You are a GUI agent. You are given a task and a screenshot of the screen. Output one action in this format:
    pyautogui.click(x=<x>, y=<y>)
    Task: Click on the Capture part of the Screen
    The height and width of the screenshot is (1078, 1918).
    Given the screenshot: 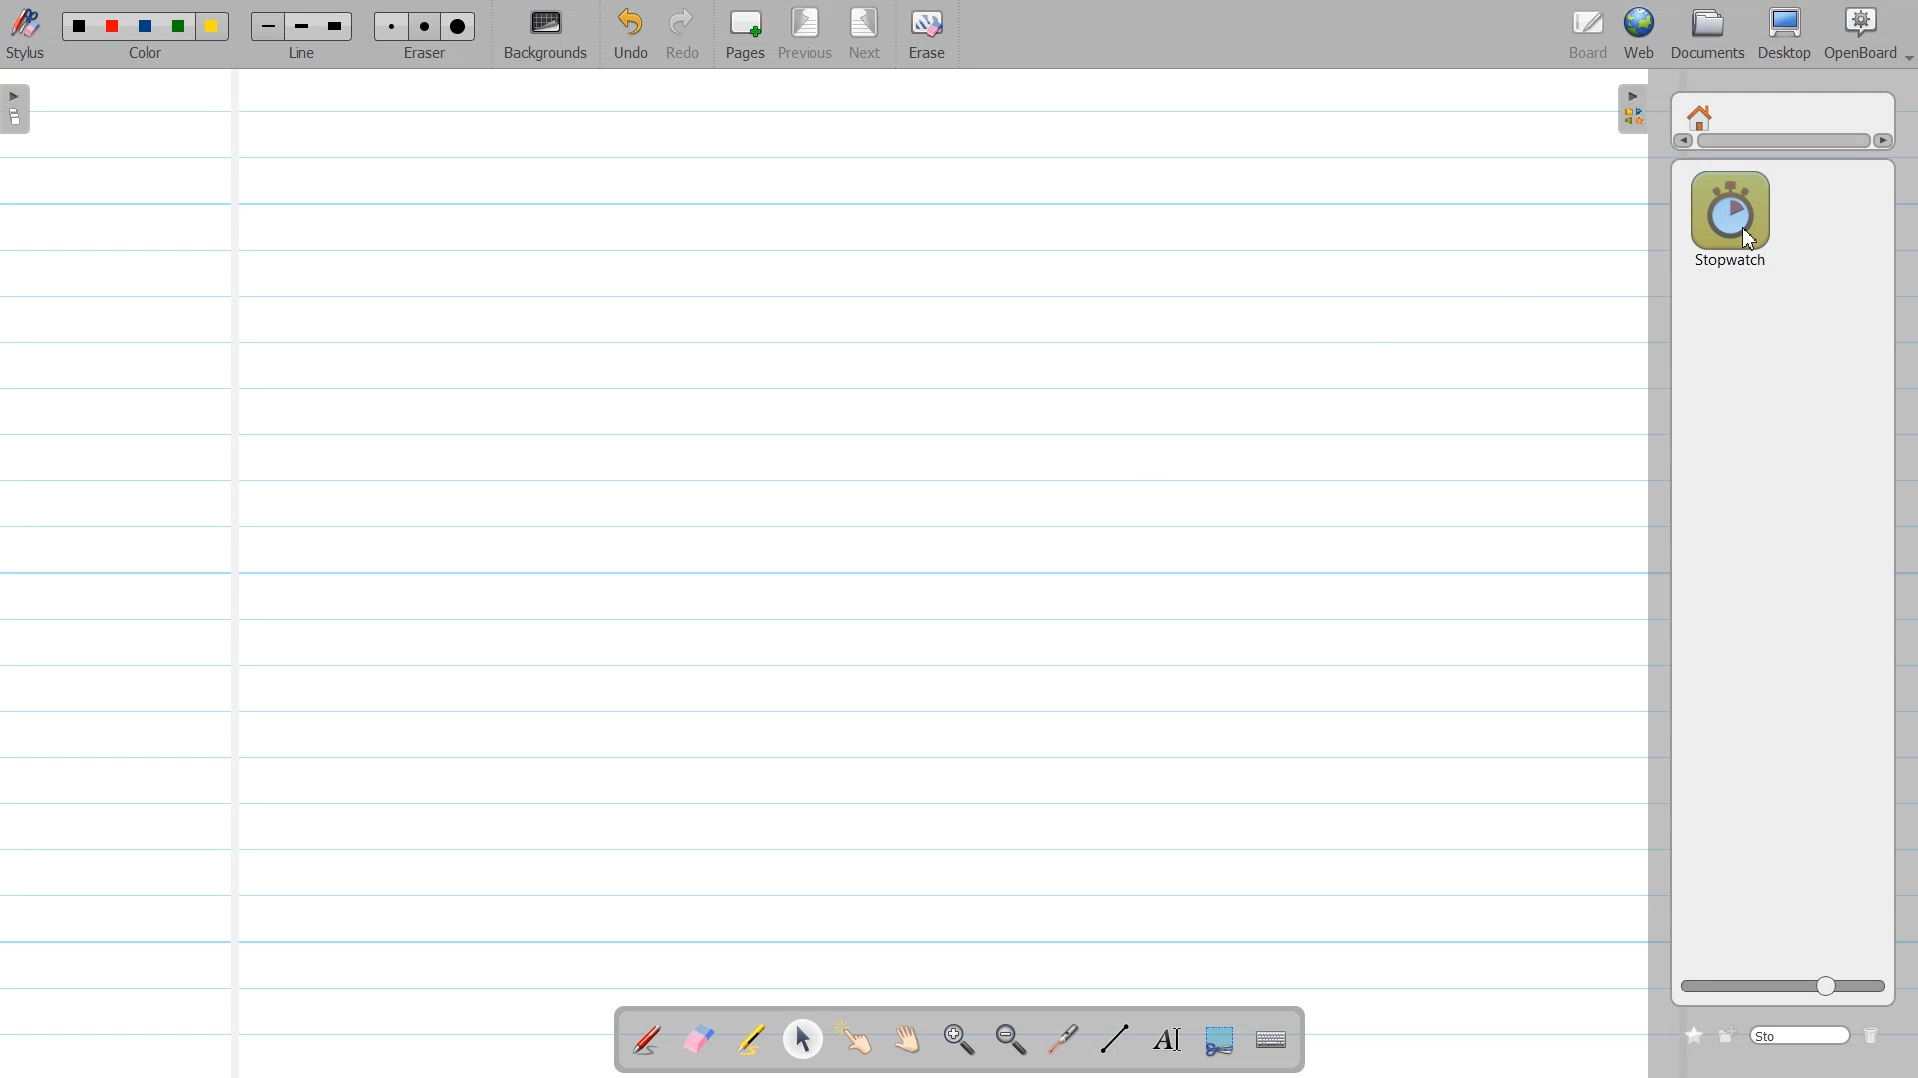 What is the action you would take?
    pyautogui.click(x=1221, y=1041)
    